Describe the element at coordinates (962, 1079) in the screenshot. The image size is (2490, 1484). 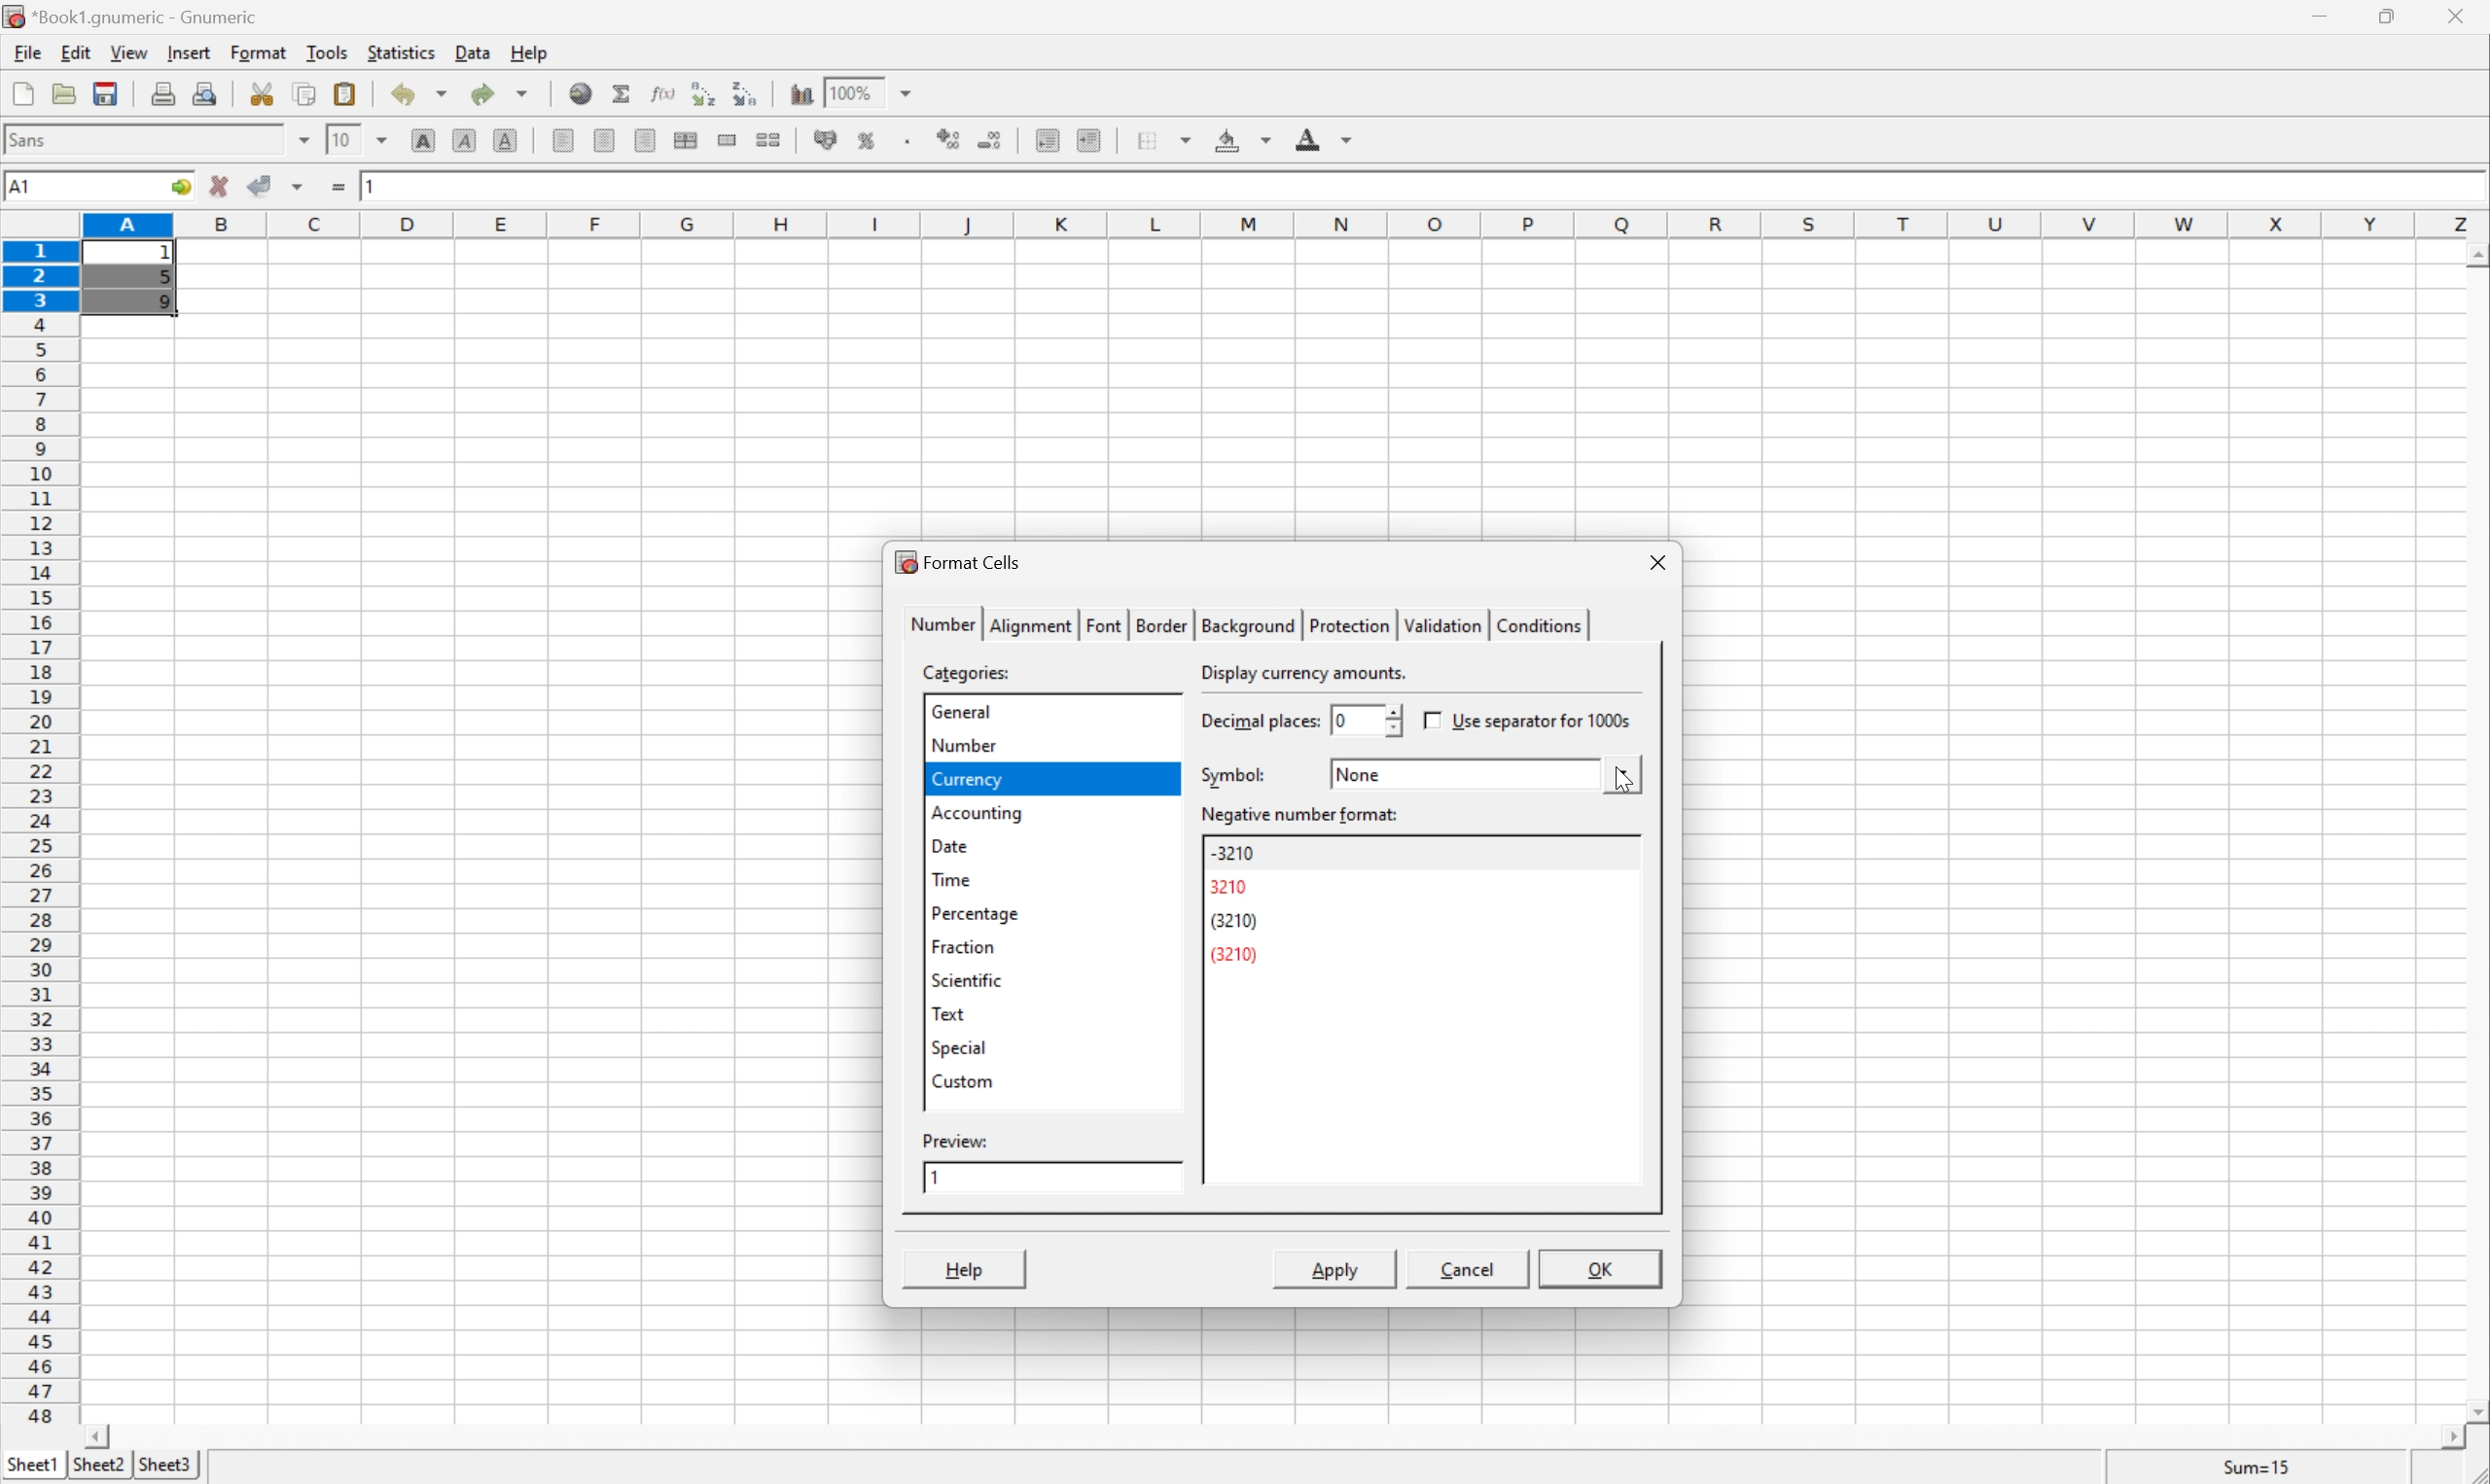
I see `custom` at that location.